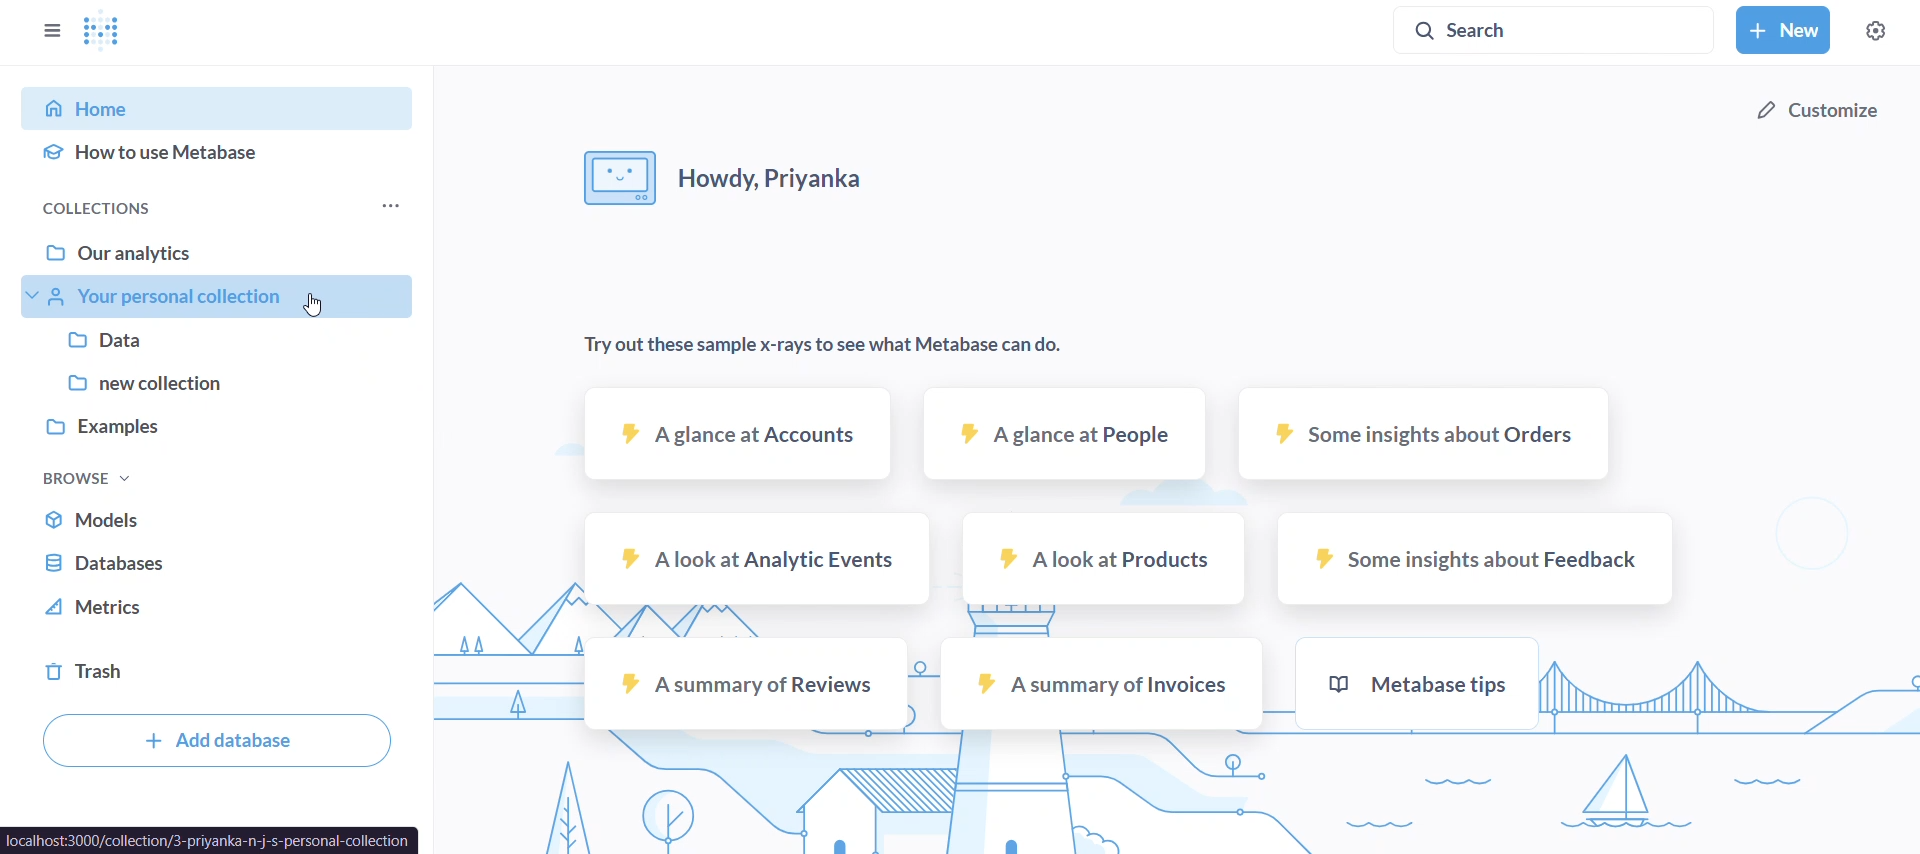 This screenshot has width=1920, height=854. Describe the element at coordinates (1816, 112) in the screenshot. I see `customize` at that location.